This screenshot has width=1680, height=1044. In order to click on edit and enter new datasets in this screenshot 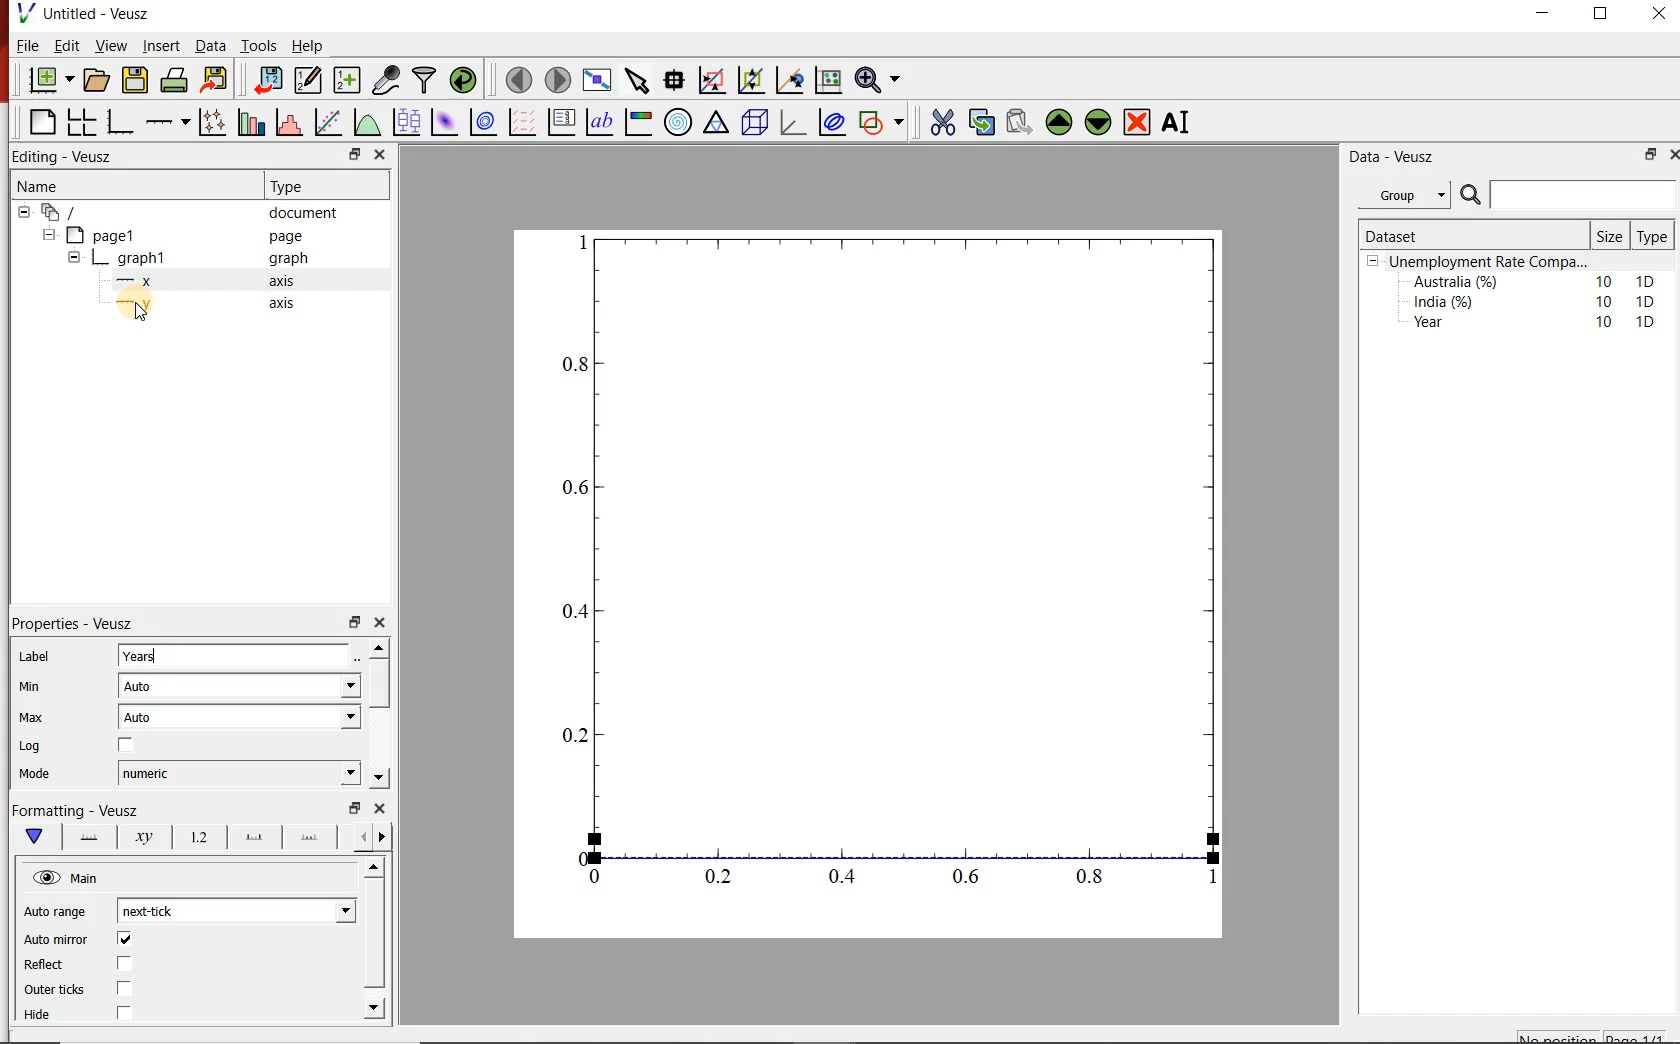, I will do `click(310, 78)`.